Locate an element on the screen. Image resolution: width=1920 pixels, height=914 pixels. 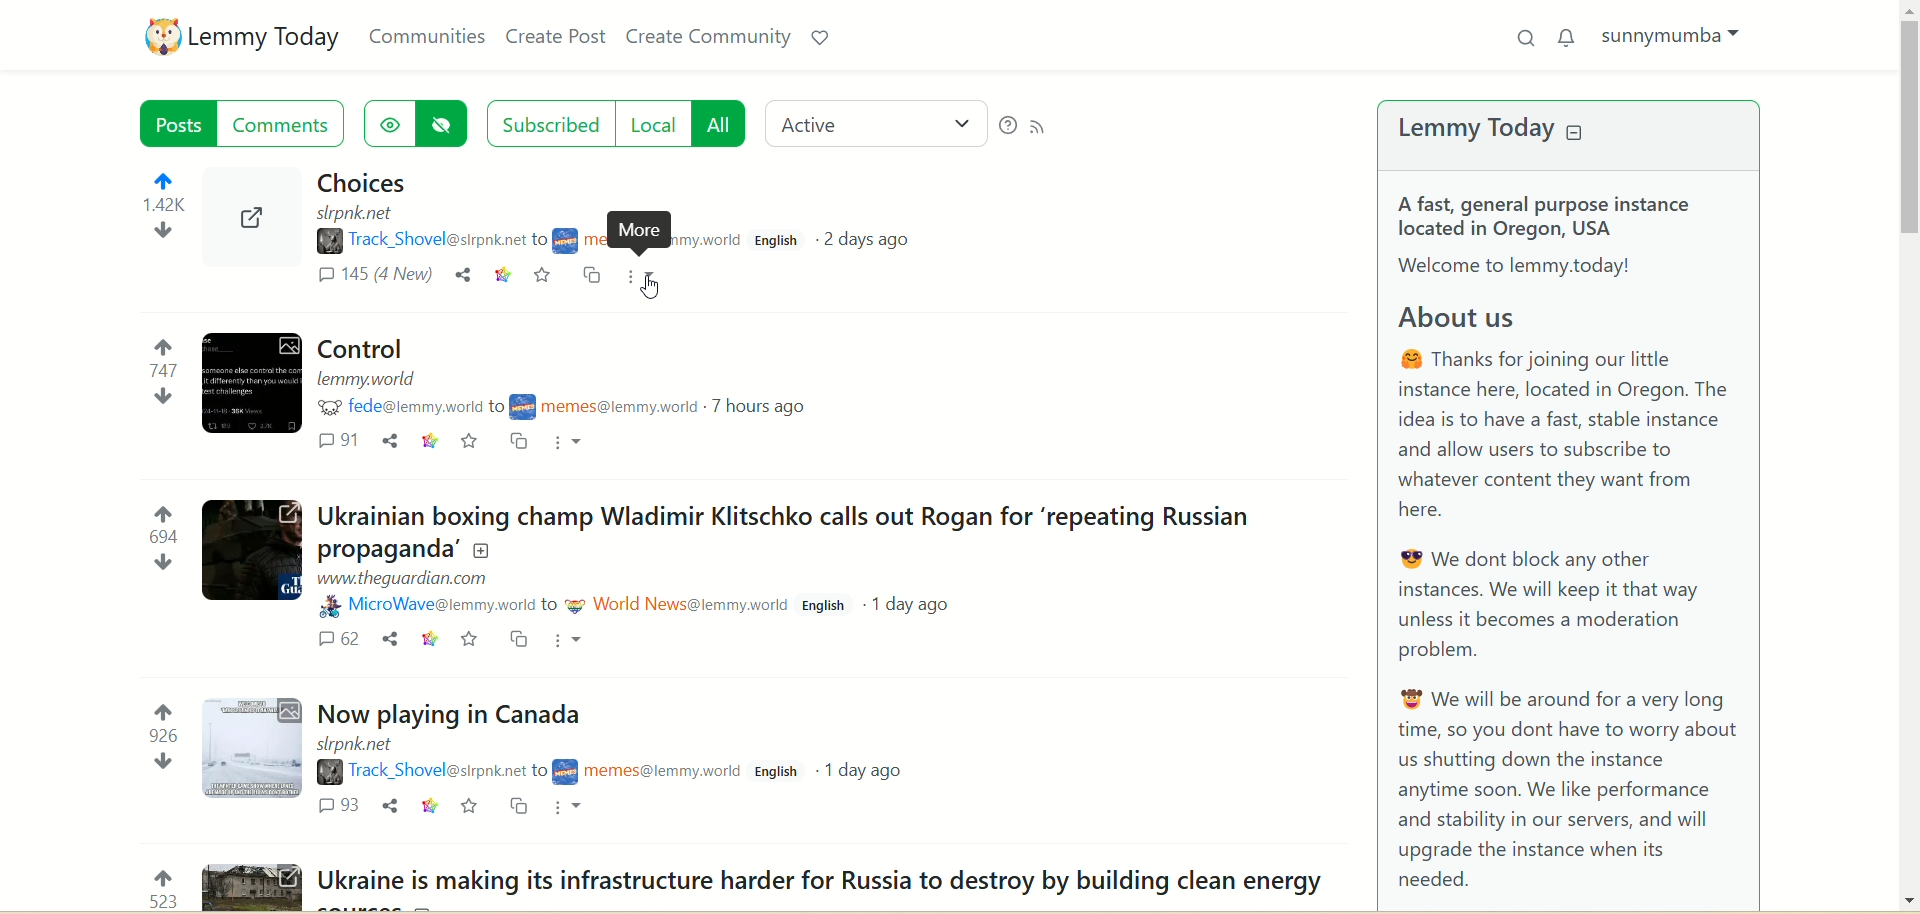
cross-post is located at coordinates (593, 278).